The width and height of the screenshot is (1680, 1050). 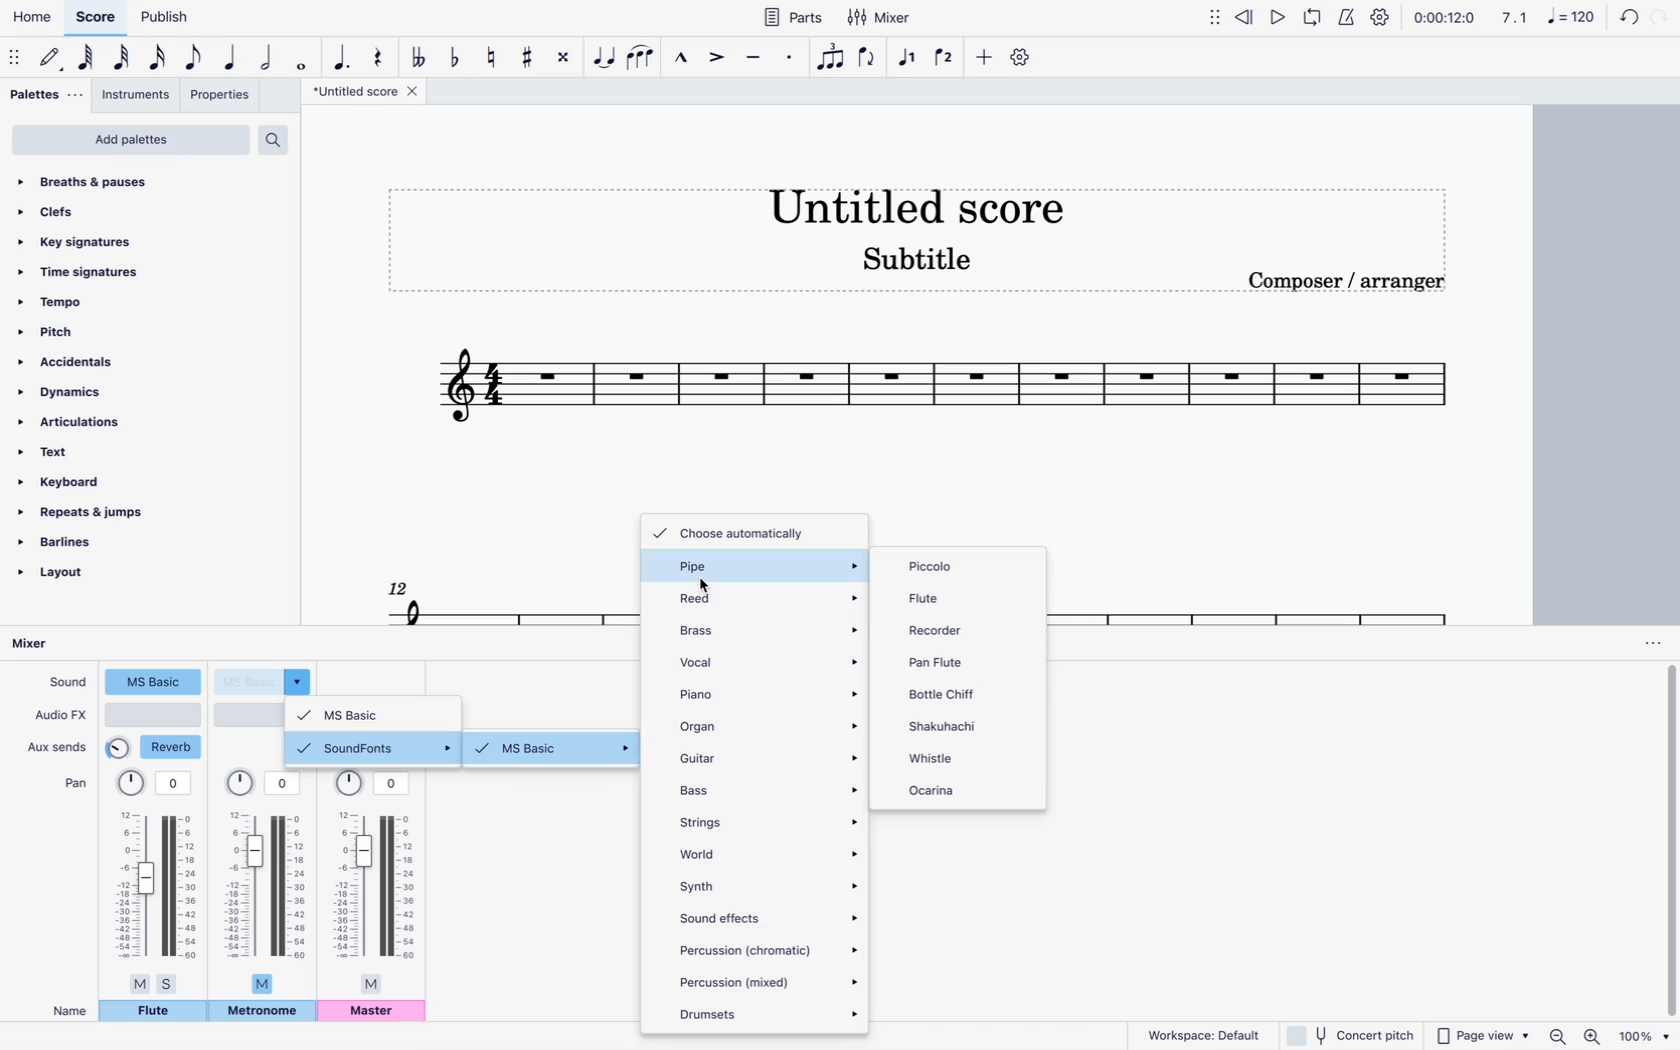 I want to click on 64th note, so click(x=86, y=60).